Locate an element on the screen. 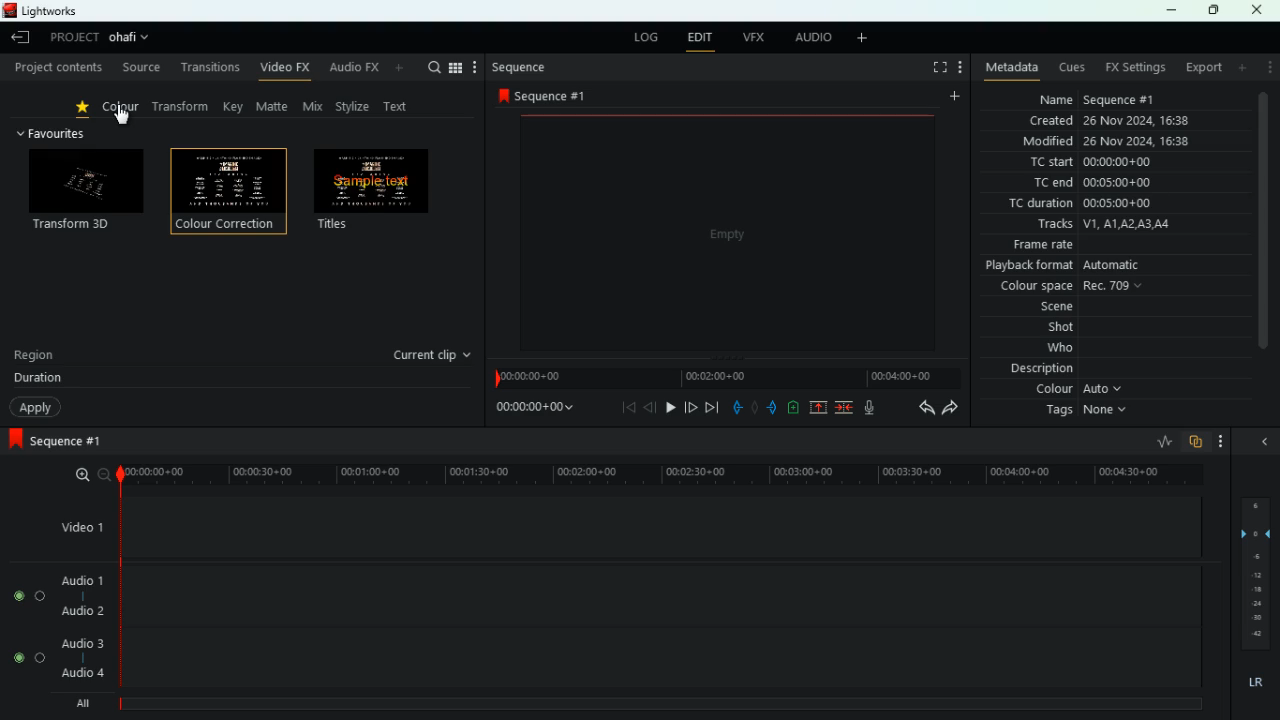  audio 3 is located at coordinates (82, 644).